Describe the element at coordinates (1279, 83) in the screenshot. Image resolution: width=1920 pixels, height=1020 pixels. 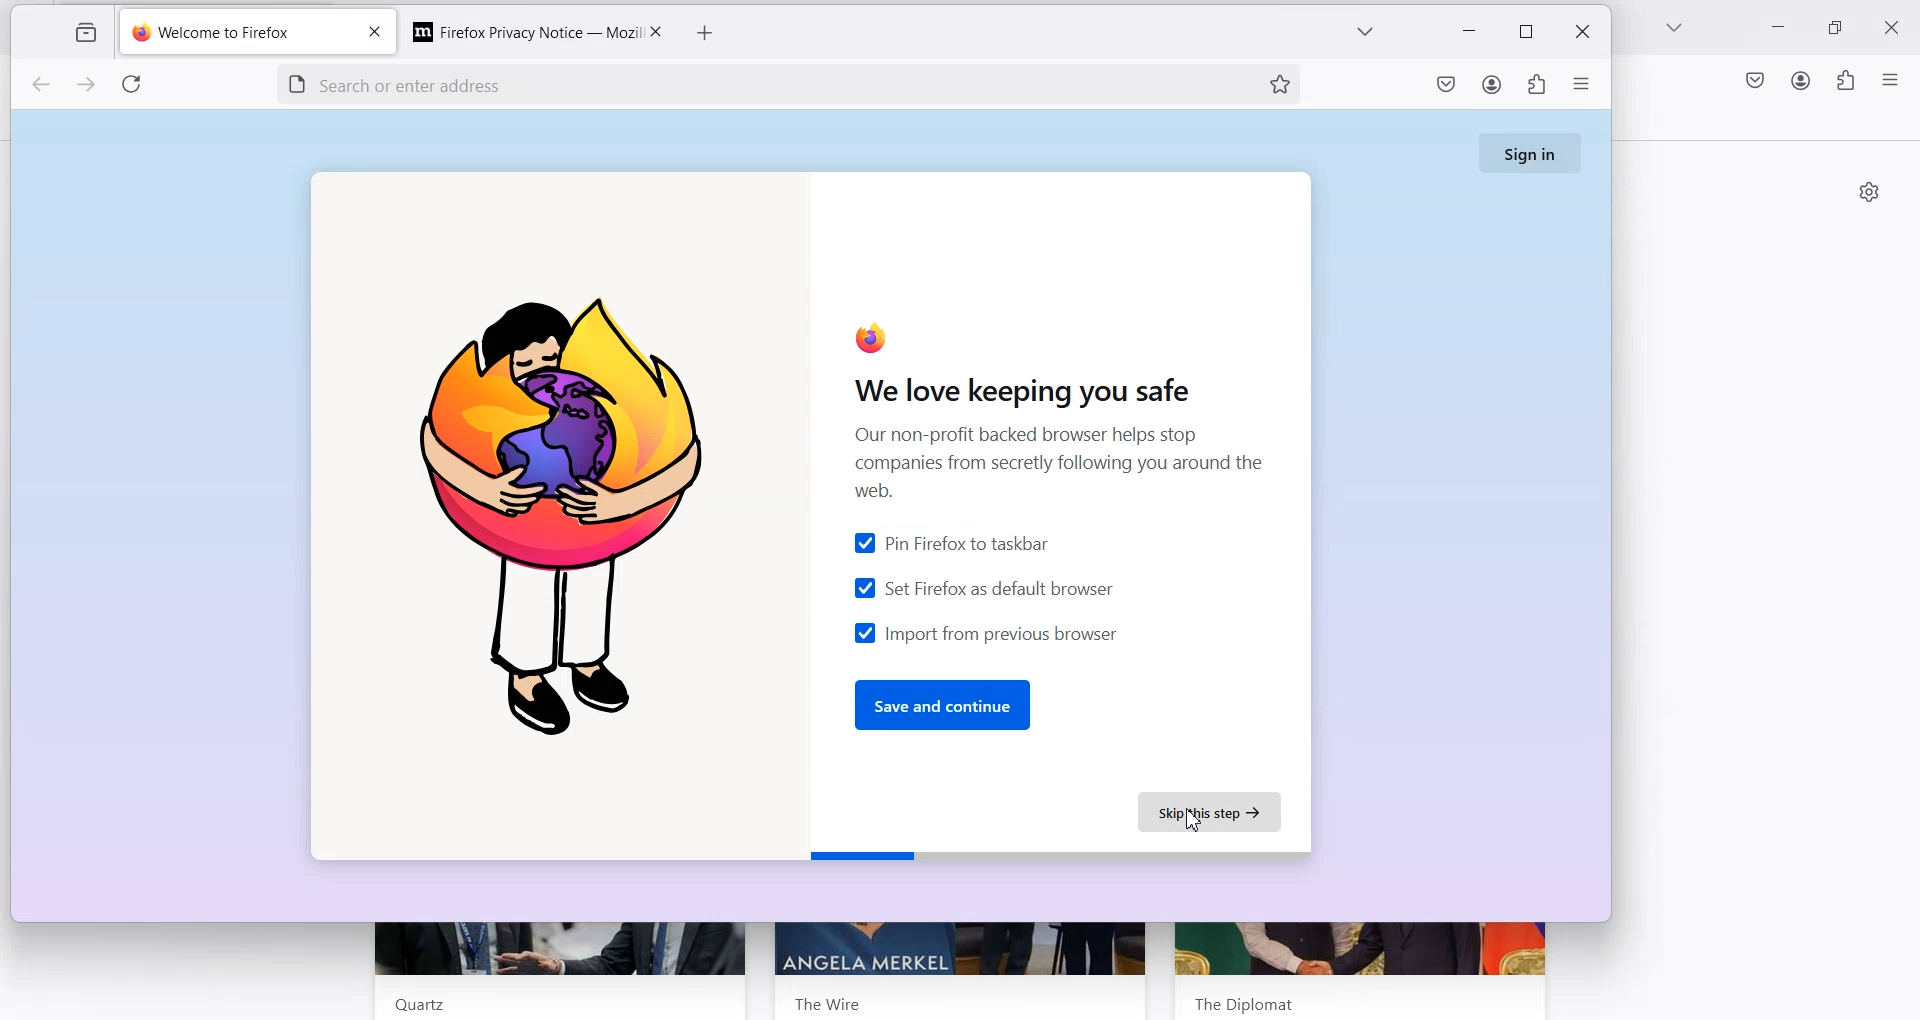
I see `Bookmark this page` at that location.